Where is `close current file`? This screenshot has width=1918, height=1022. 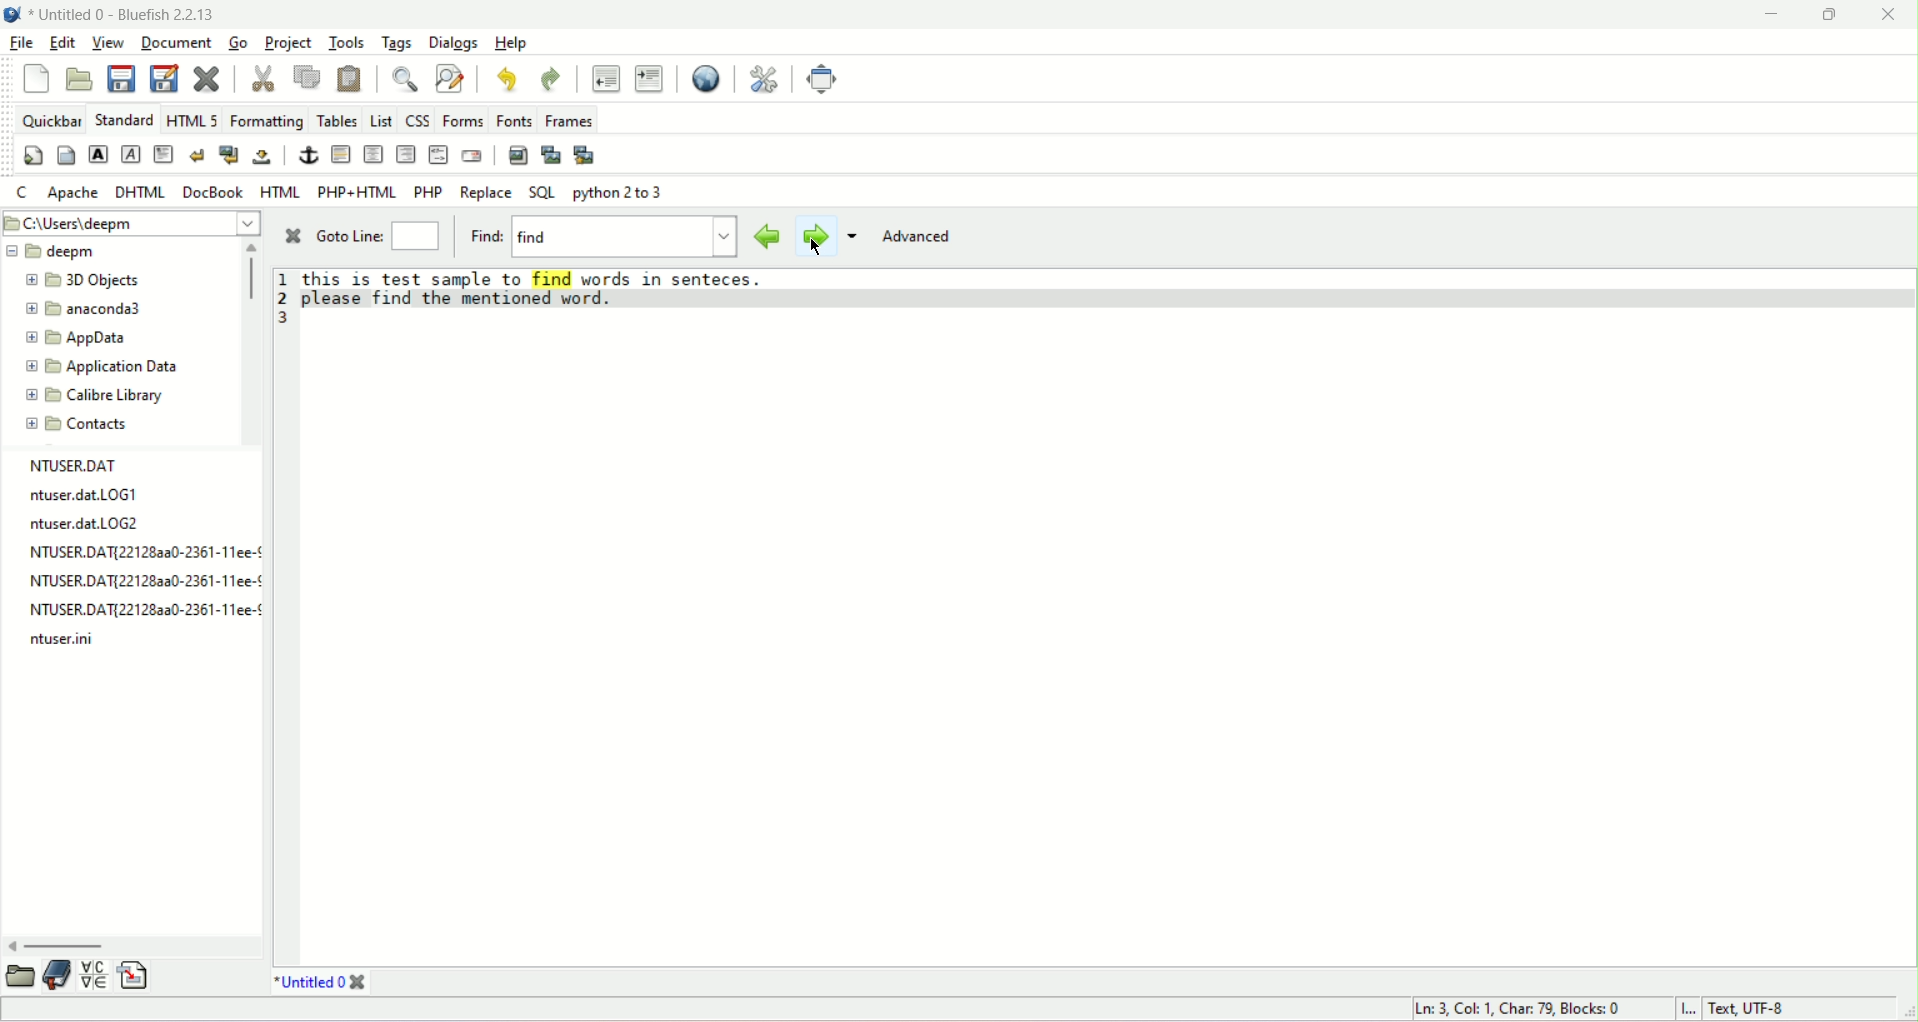 close current file is located at coordinates (207, 77).